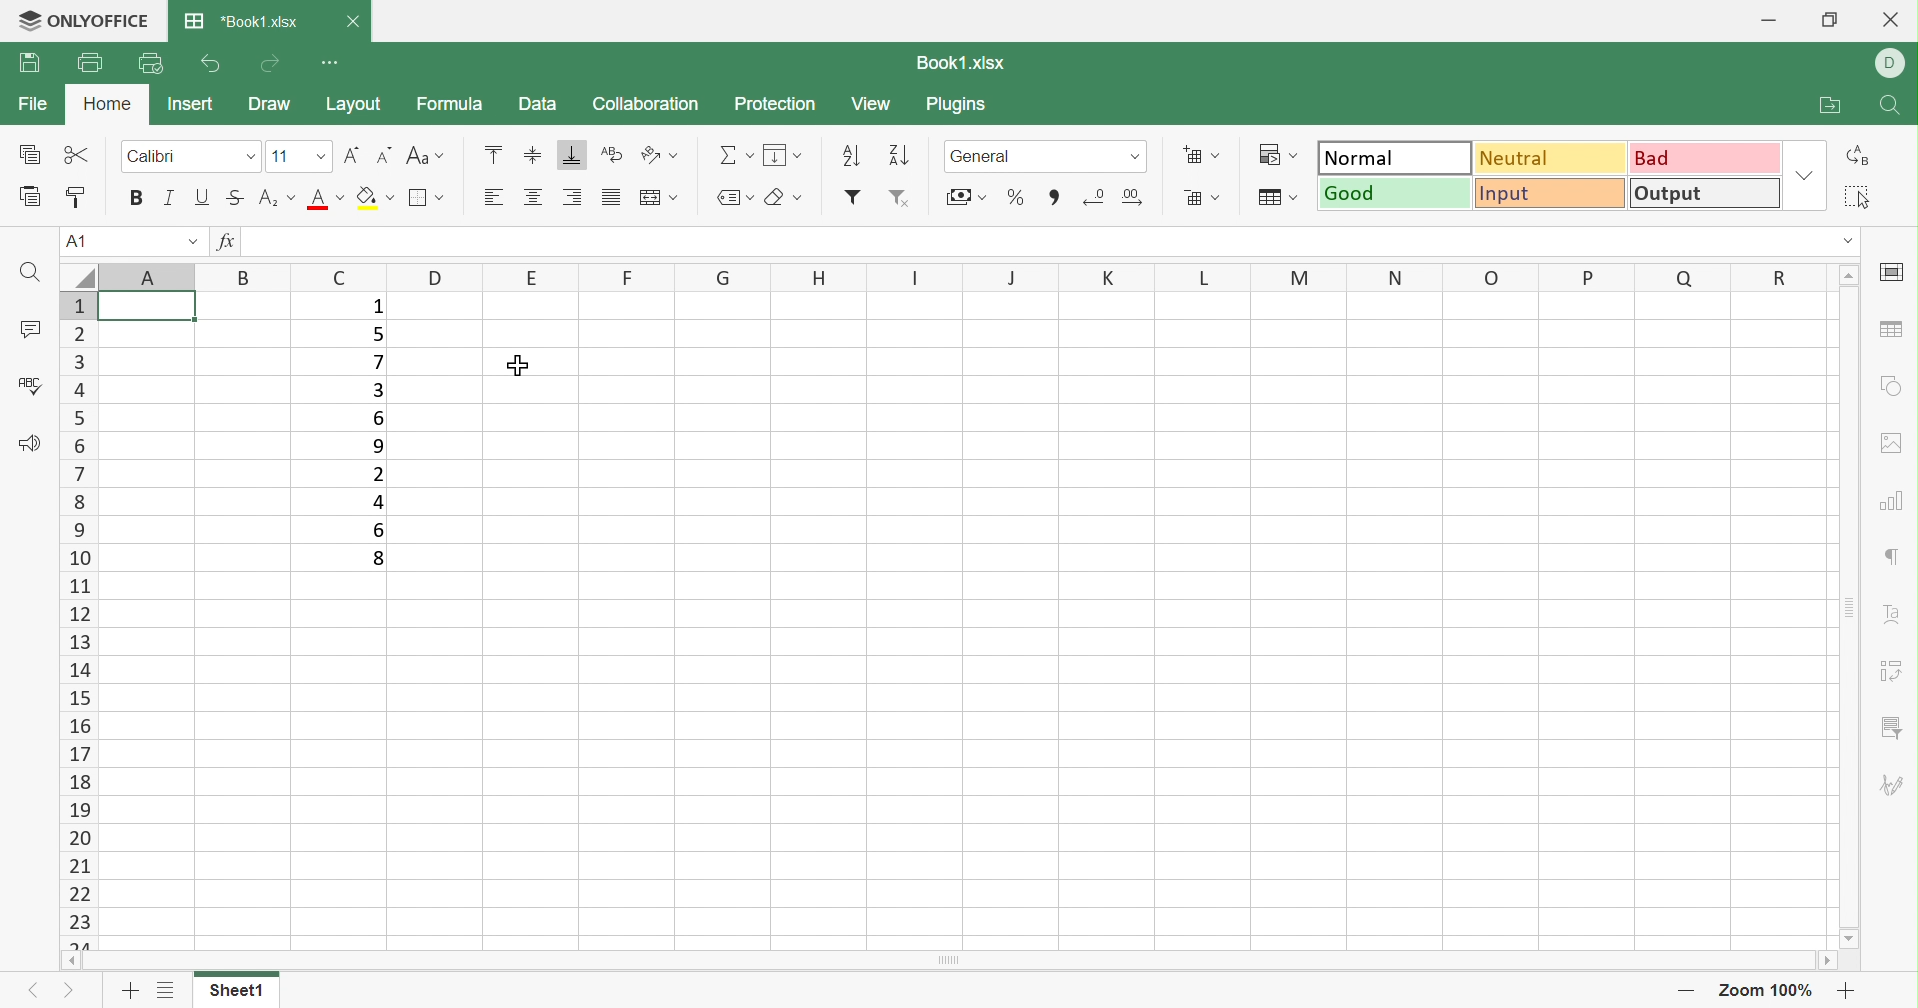  Describe the element at coordinates (280, 197) in the screenshot. I see `Superscript / subscript` at that location.